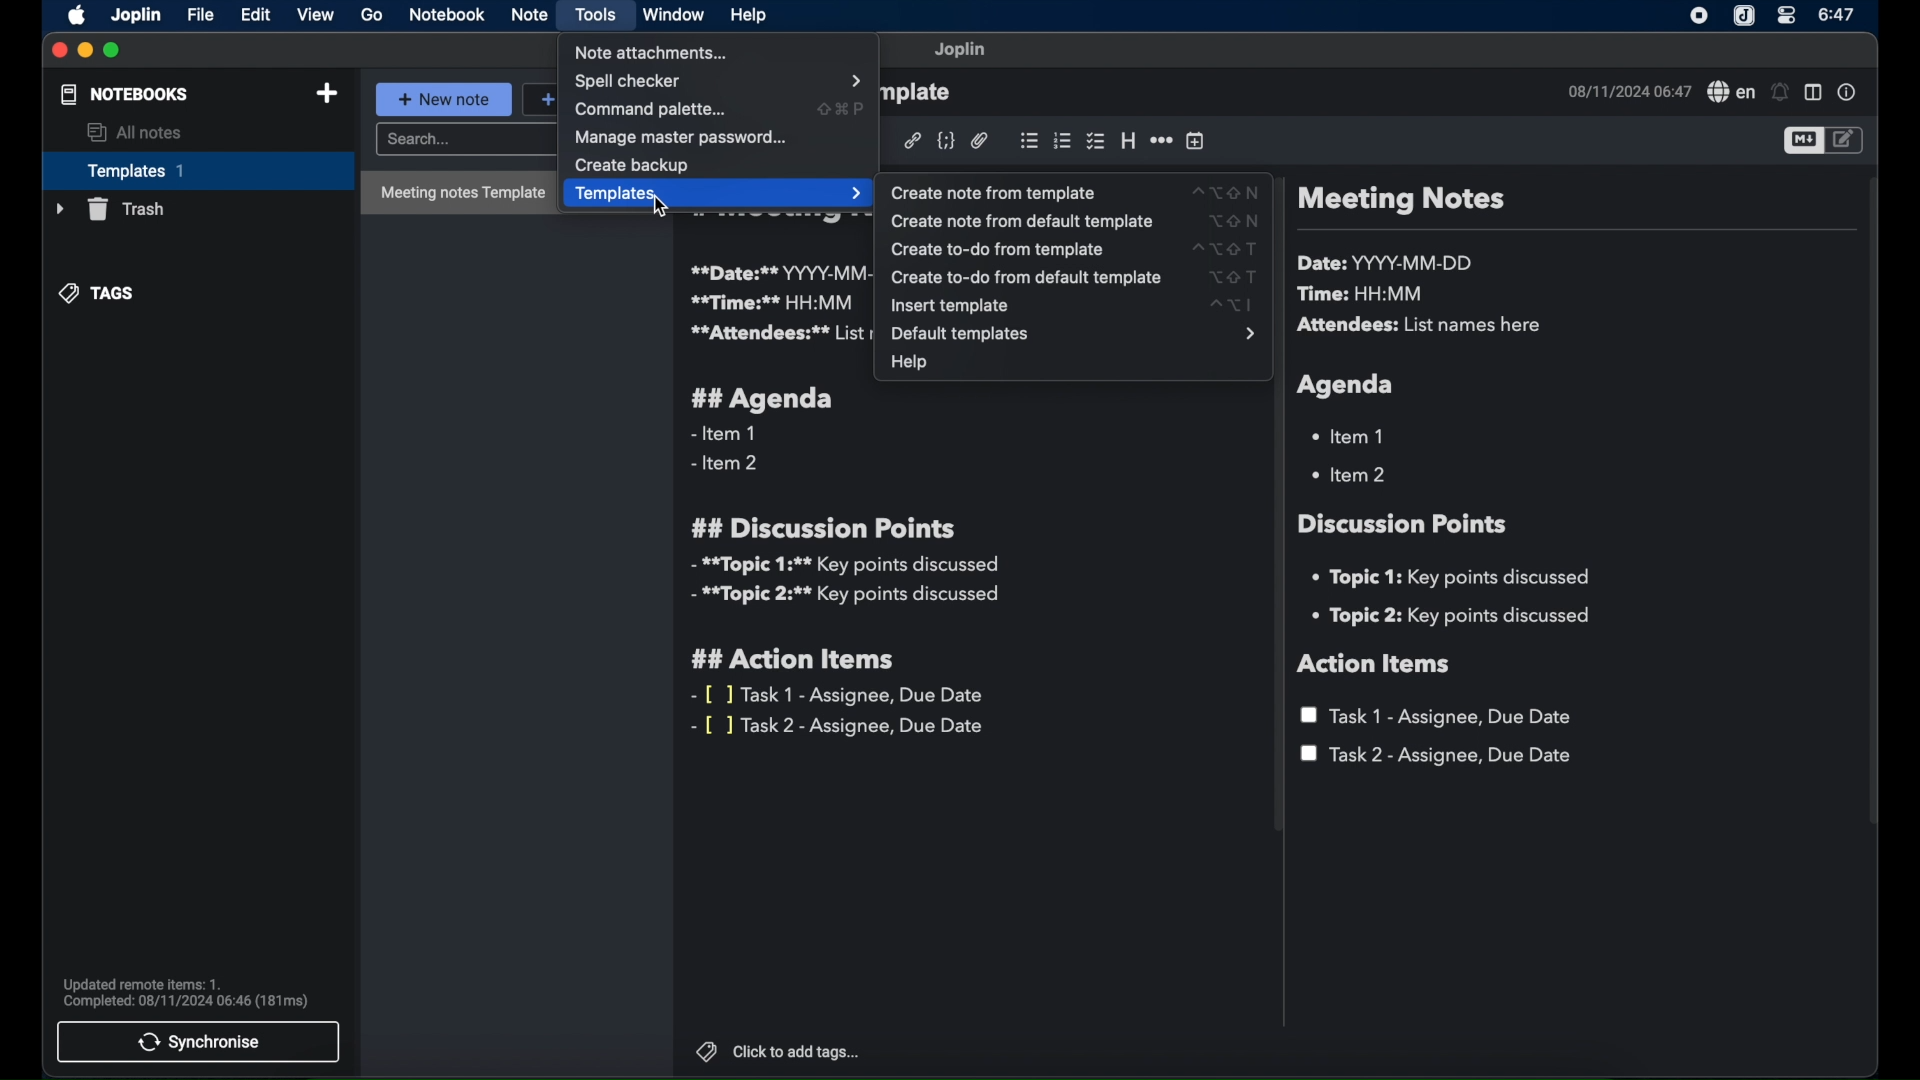  What do you see at coordinates (1365, 295) in the screenshot?
I see `time: HH:MM` at bounding box center [1365, 295].